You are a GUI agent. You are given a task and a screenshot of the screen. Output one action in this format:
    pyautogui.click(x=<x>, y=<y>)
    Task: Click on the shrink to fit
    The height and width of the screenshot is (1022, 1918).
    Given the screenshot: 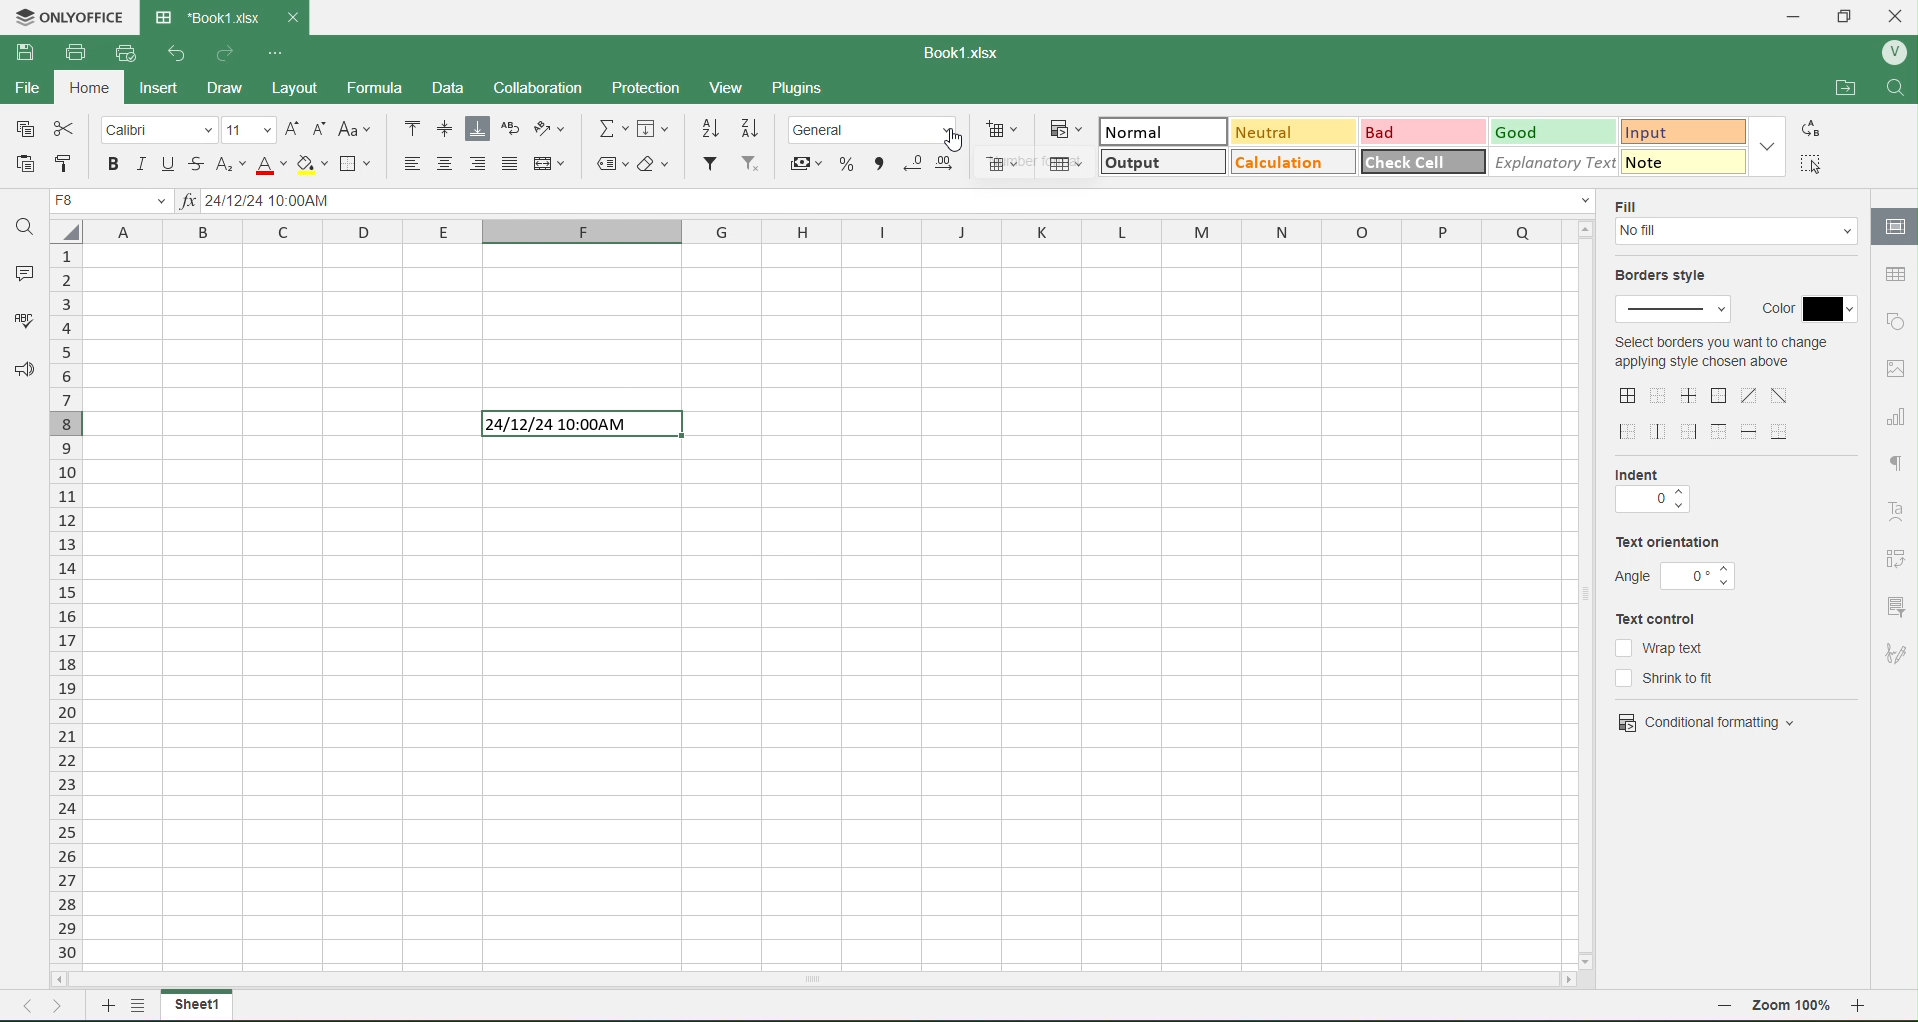 What is the action you would take?
    pyautogui.click(x=1677, y=678)
    